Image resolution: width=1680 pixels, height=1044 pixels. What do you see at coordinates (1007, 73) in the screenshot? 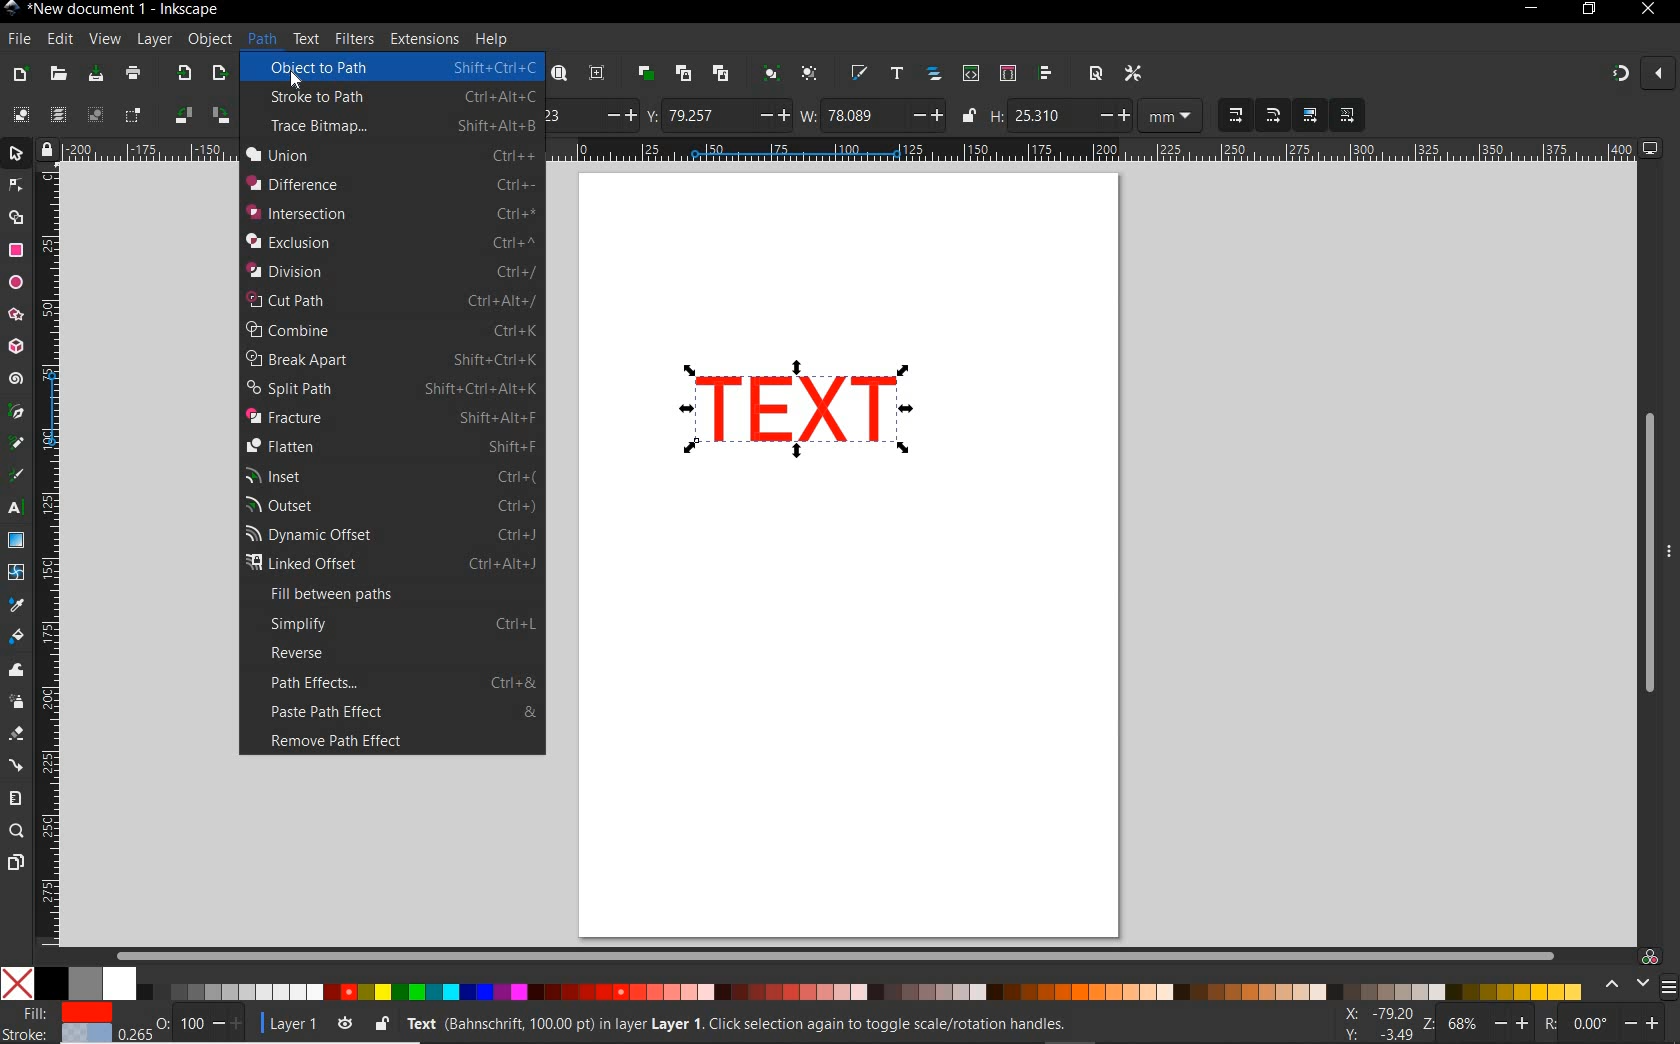
I see `OPEN SELECTORS` at bounding box center [1007, 73].